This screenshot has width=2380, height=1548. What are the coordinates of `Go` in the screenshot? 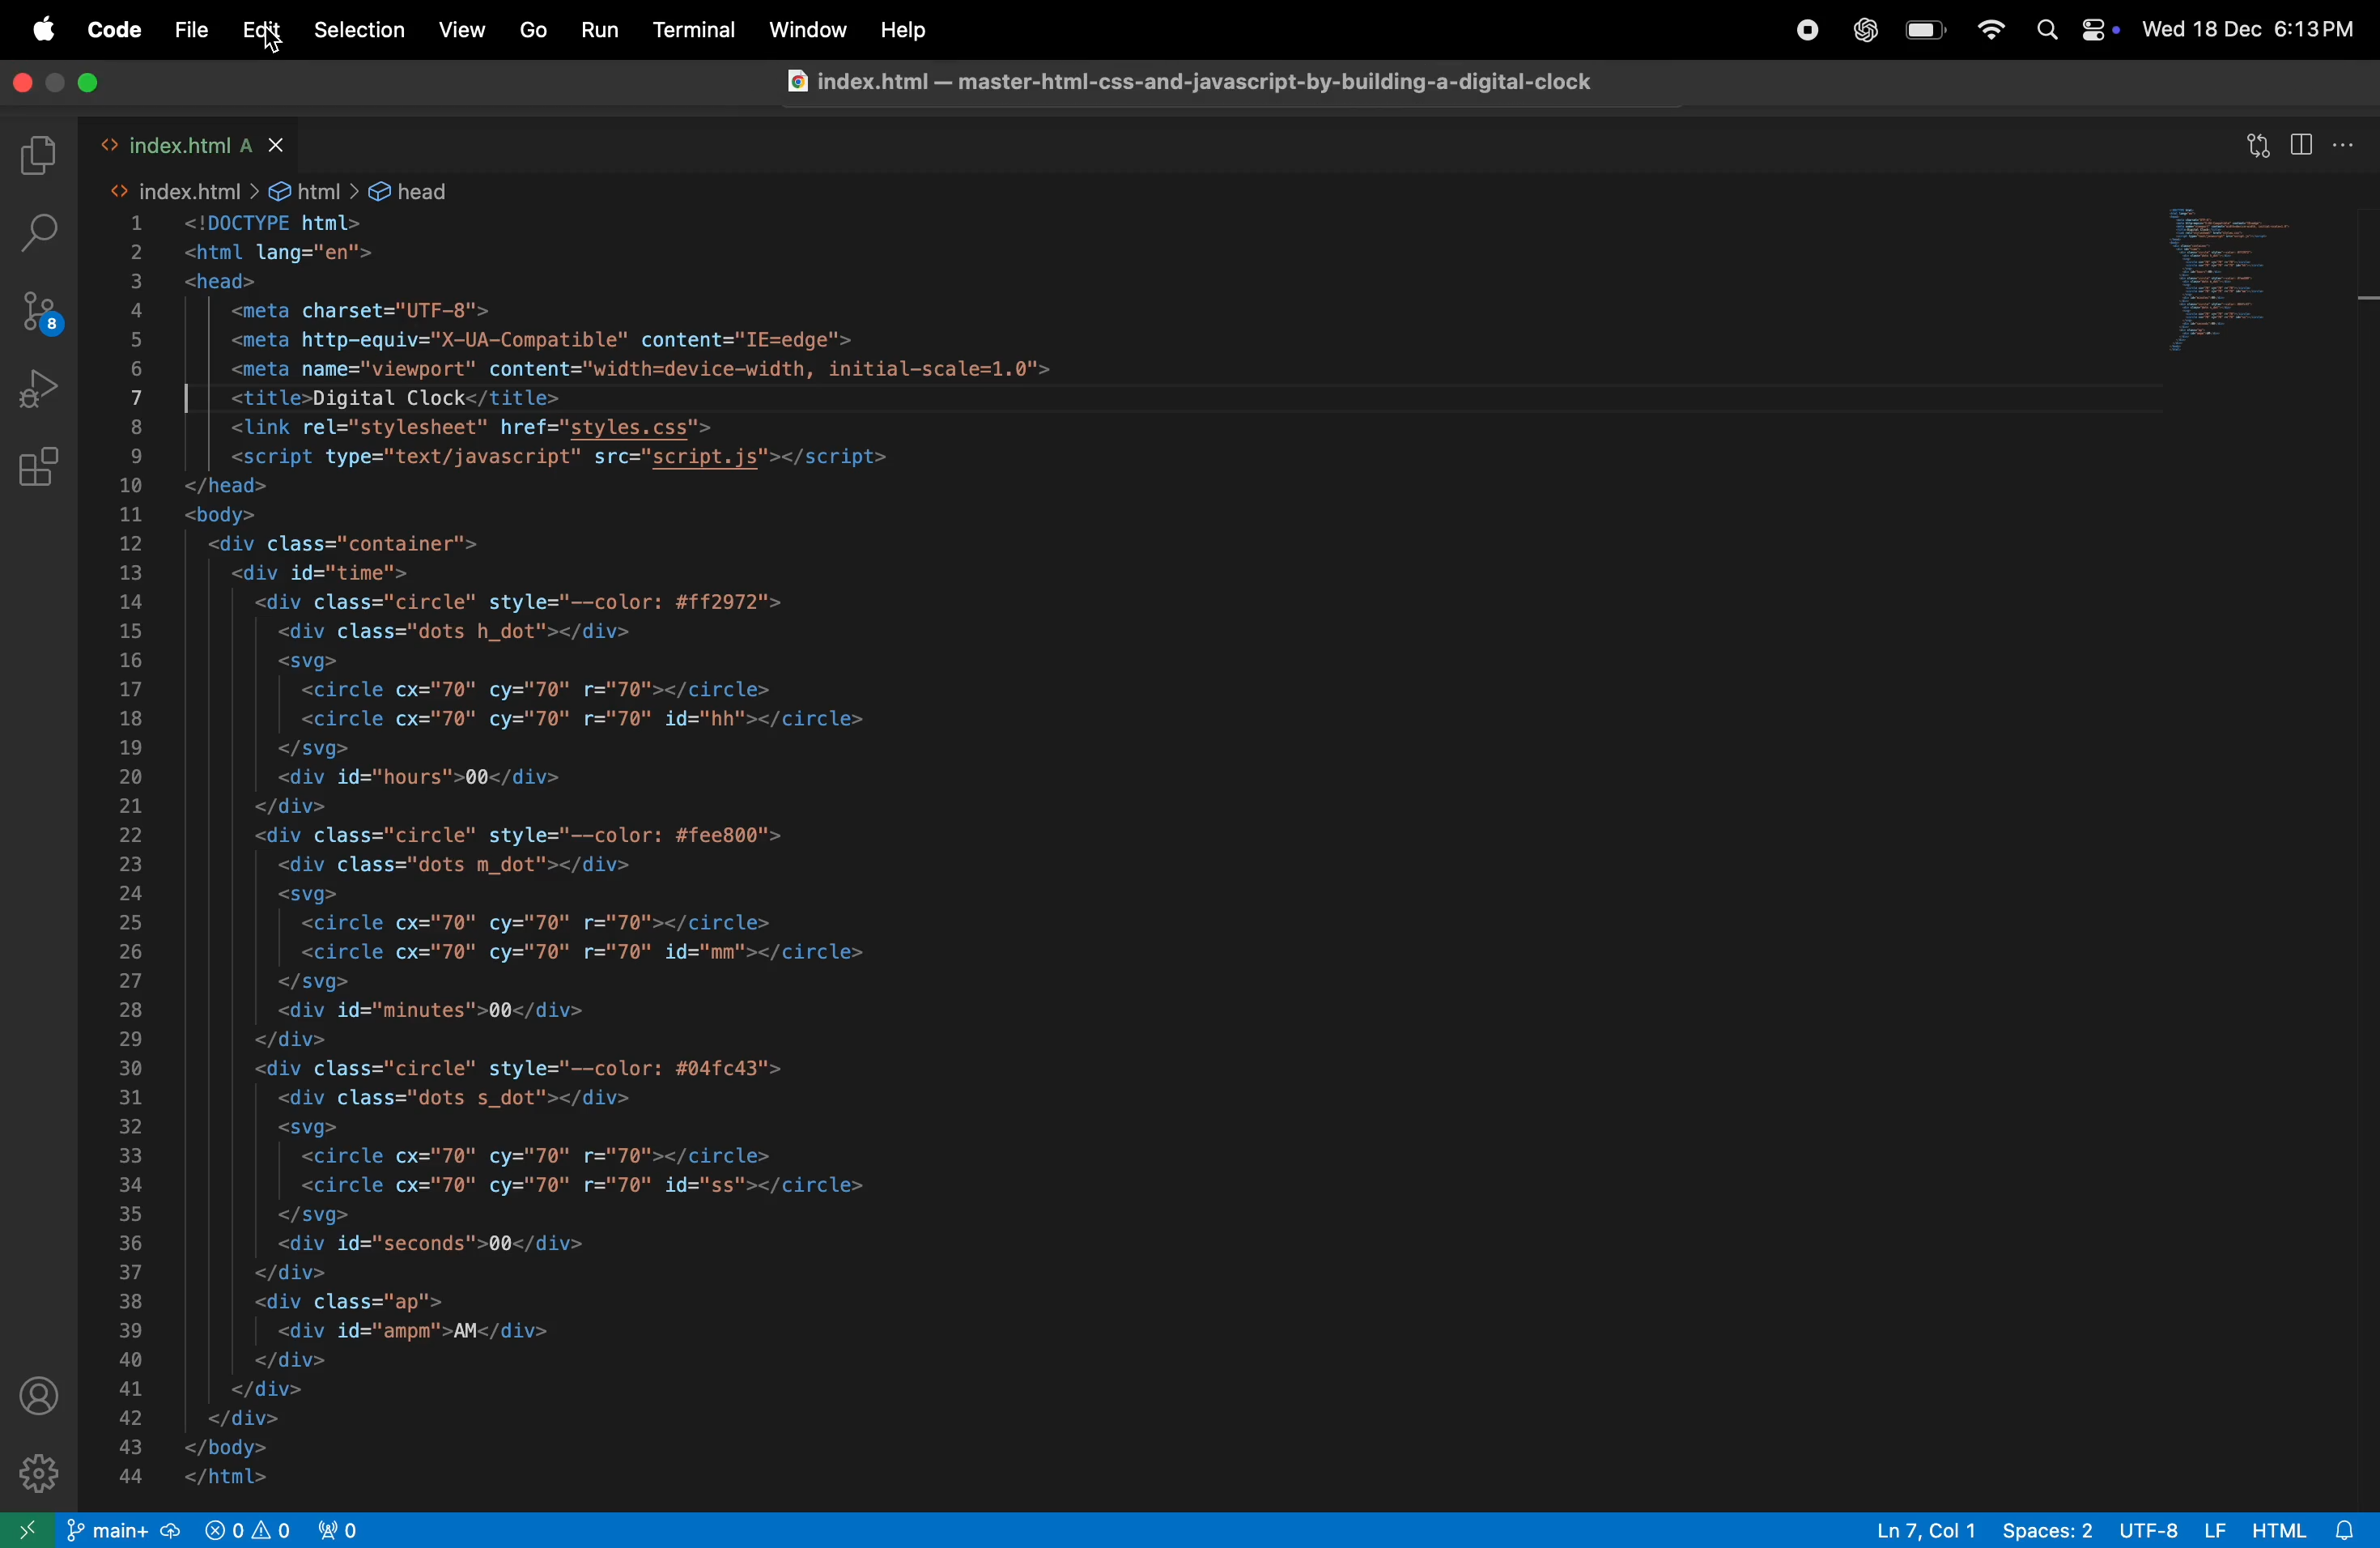 It's located at (532, 31).